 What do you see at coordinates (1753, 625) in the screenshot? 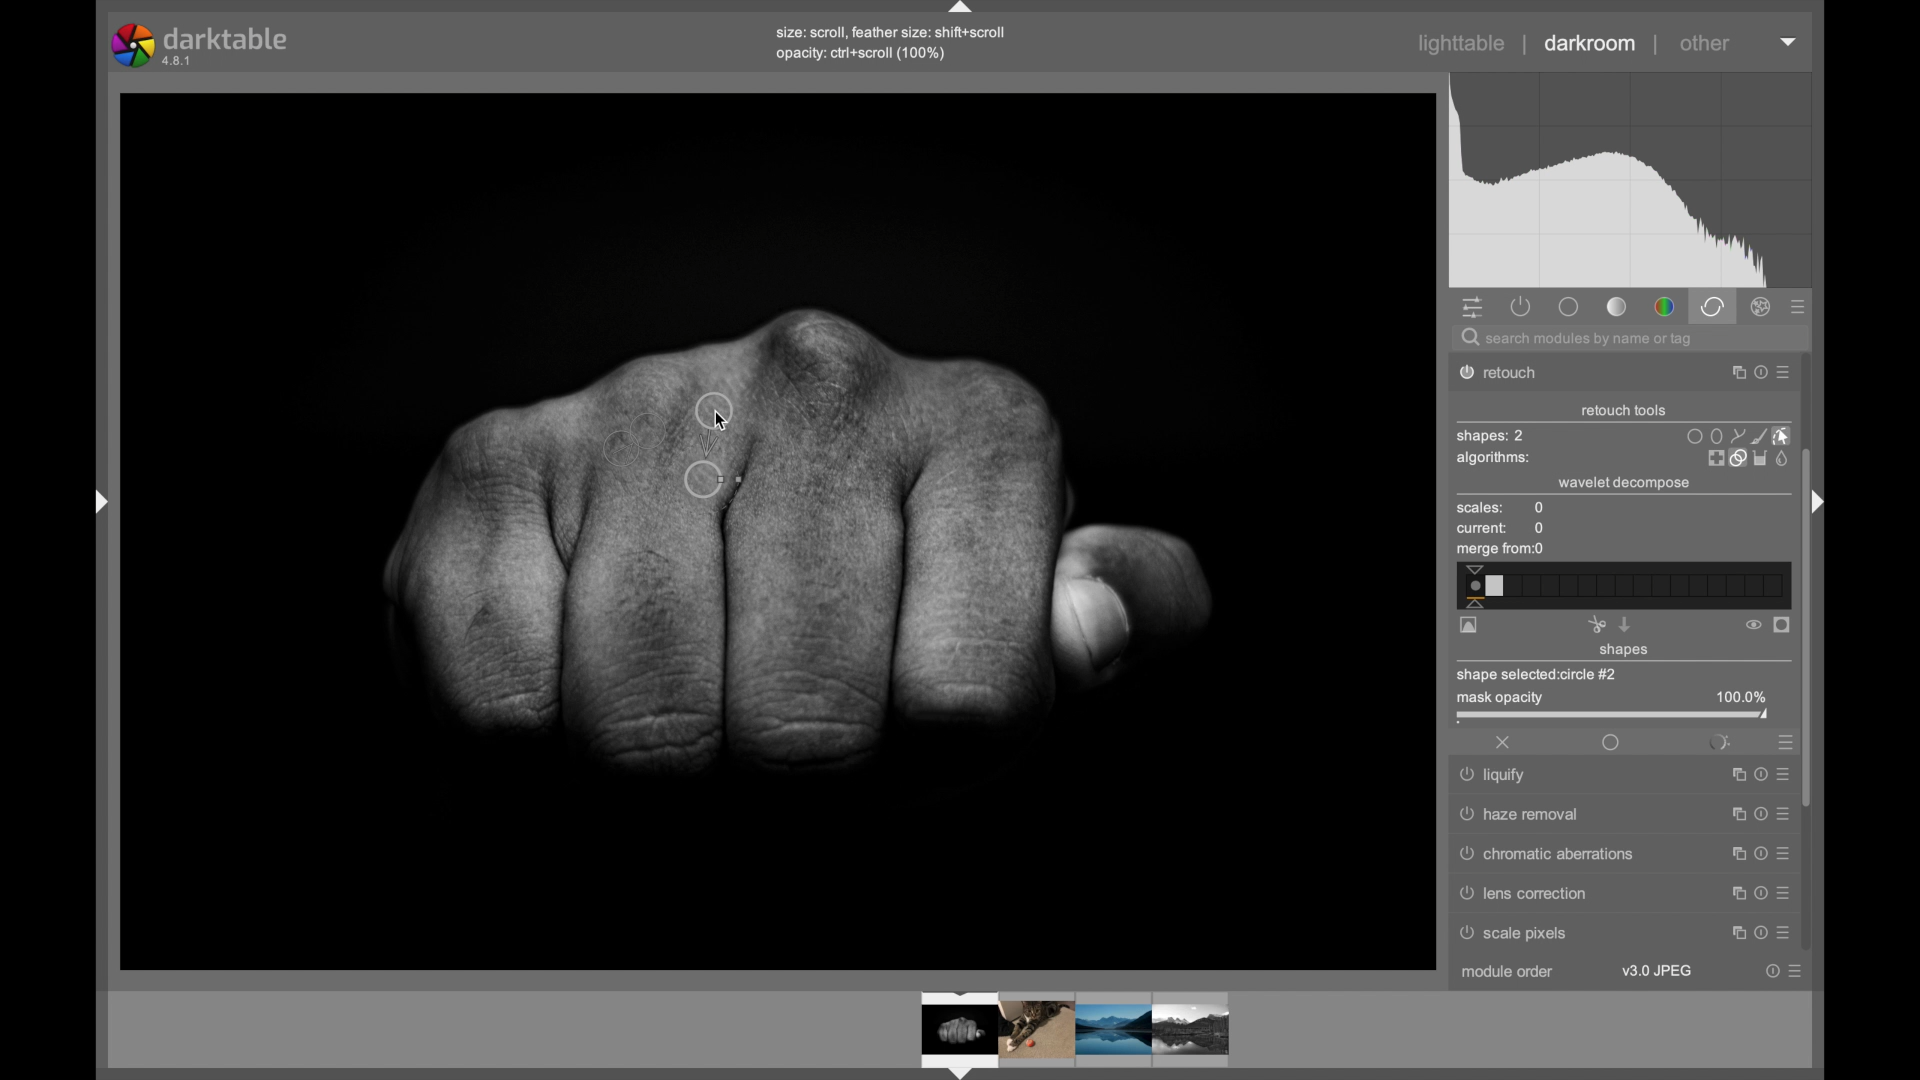
I see `switch off mask` at bounding box center [1753, 625].